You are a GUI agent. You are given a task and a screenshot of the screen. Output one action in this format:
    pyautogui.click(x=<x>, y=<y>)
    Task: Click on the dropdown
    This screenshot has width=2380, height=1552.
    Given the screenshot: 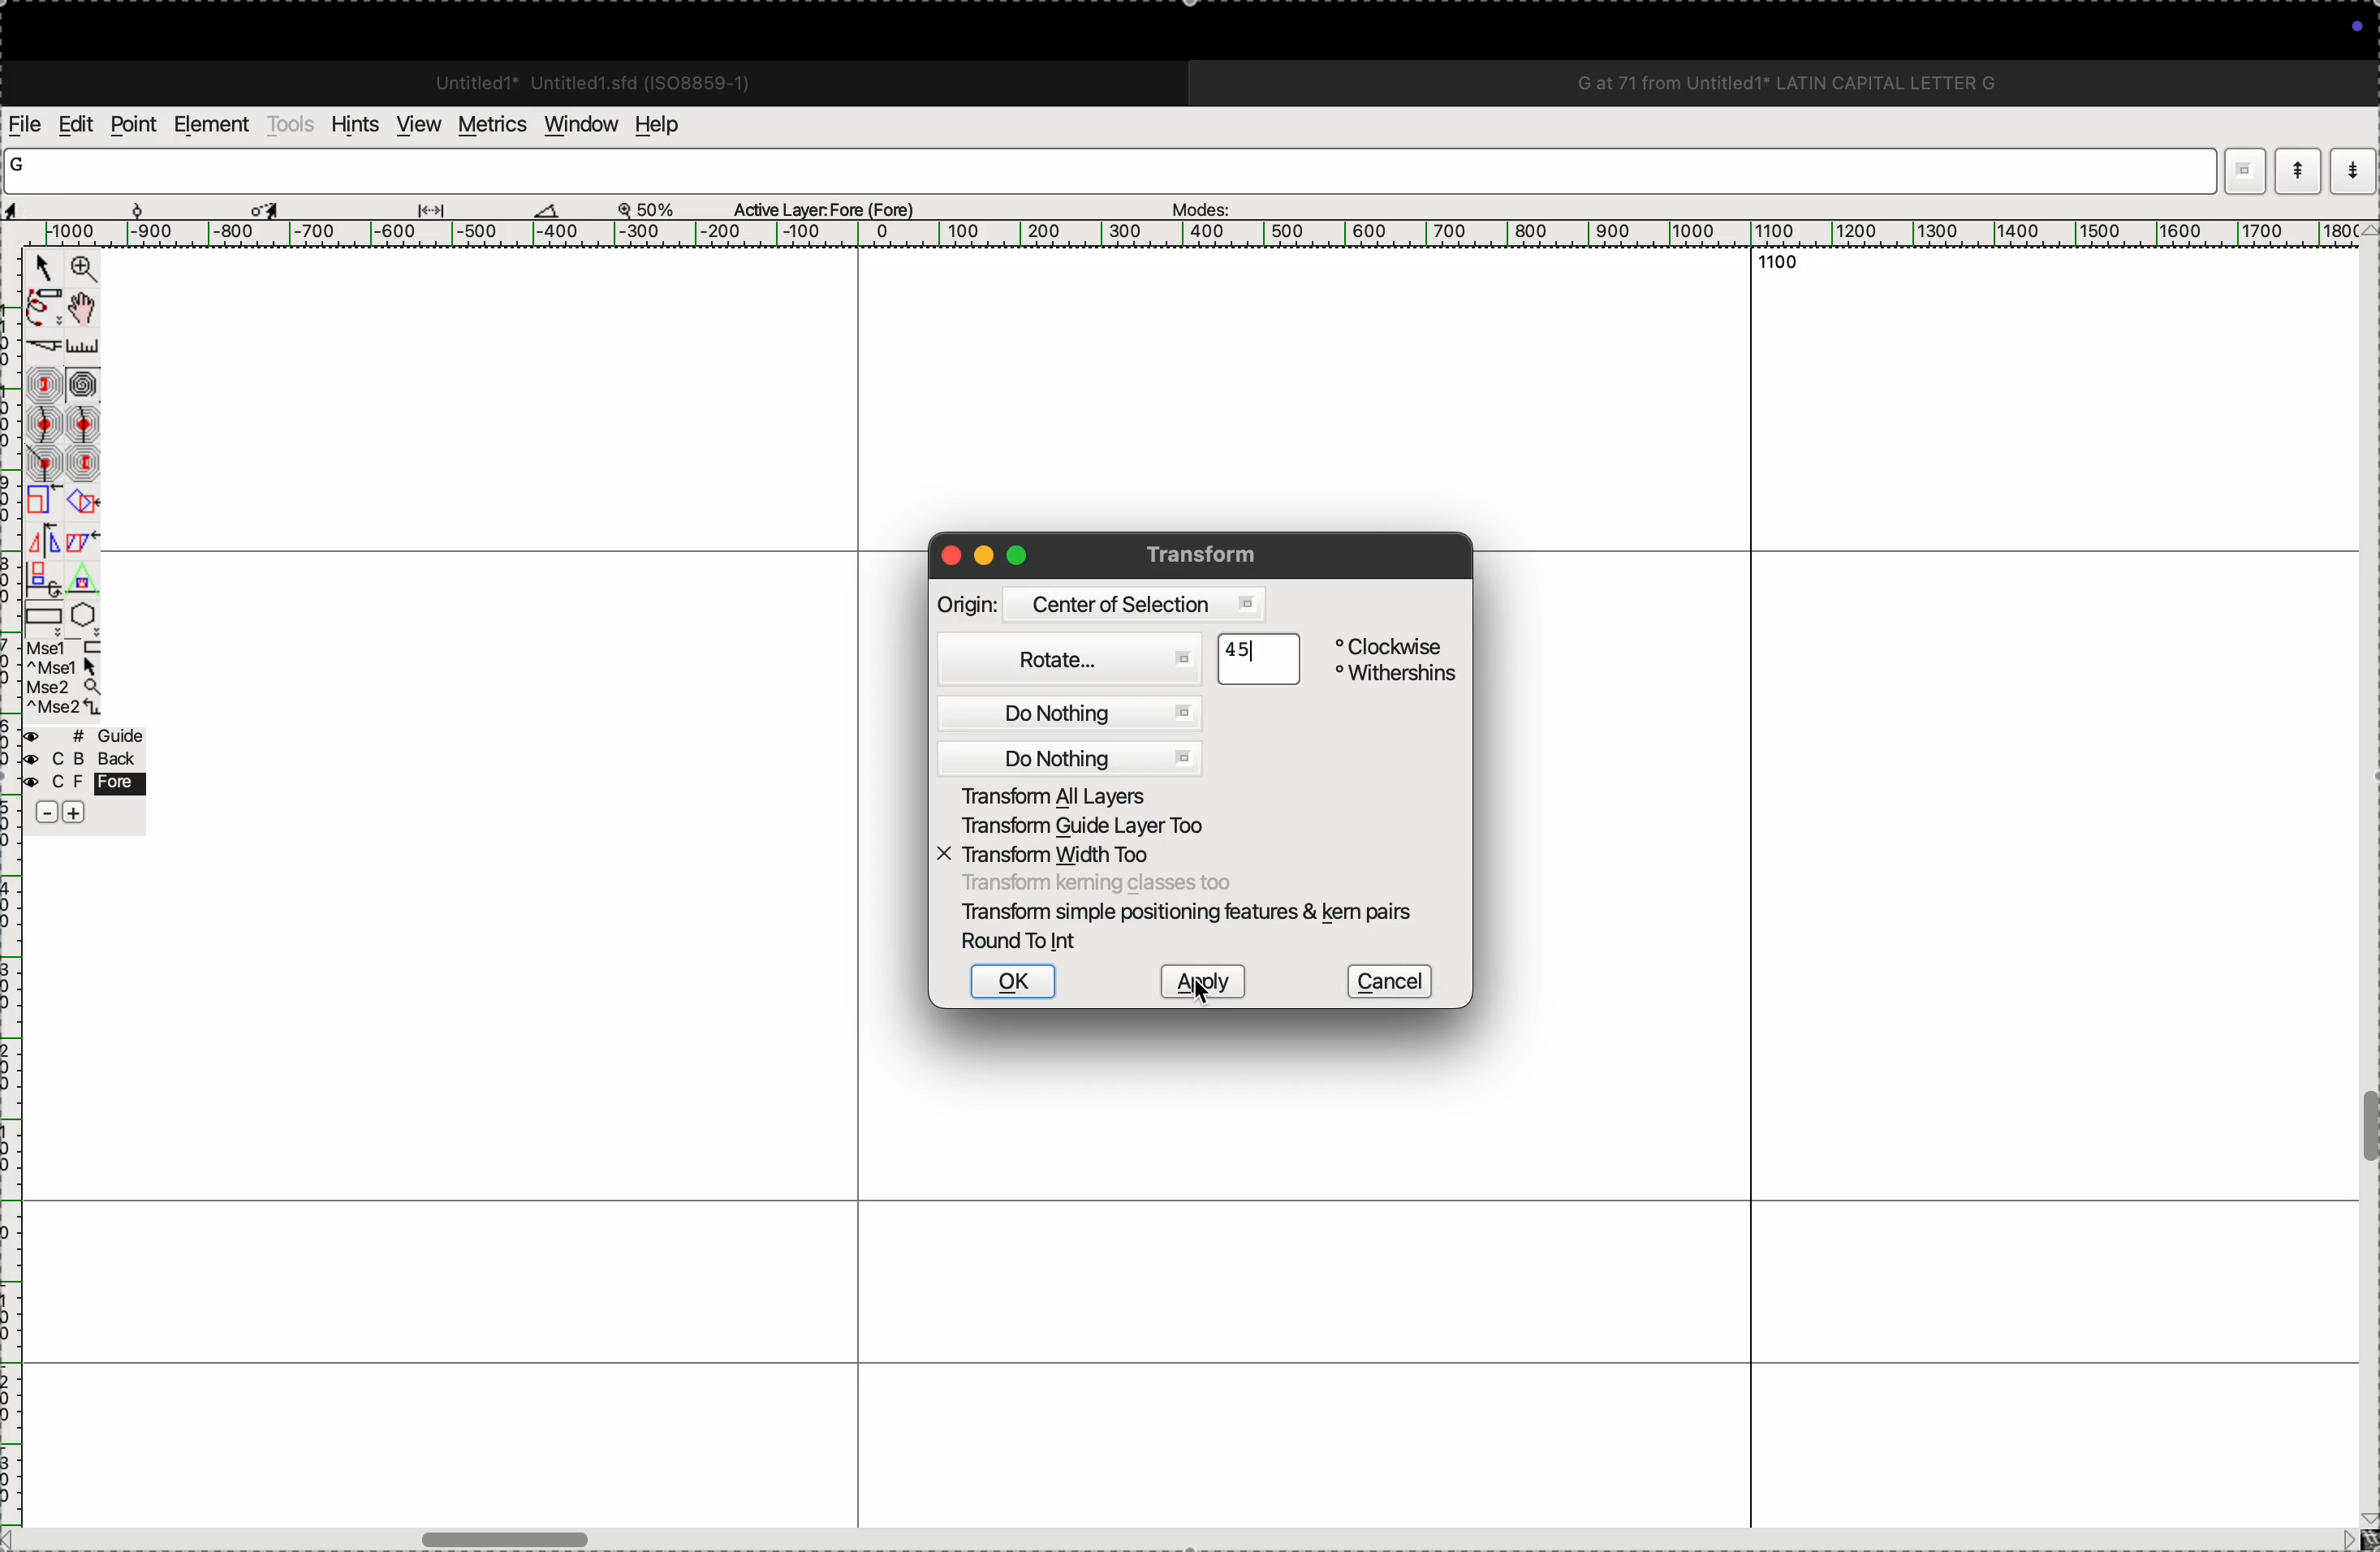 What is the action you would take?
    pyautogui.click(x=2244, y=169)
    